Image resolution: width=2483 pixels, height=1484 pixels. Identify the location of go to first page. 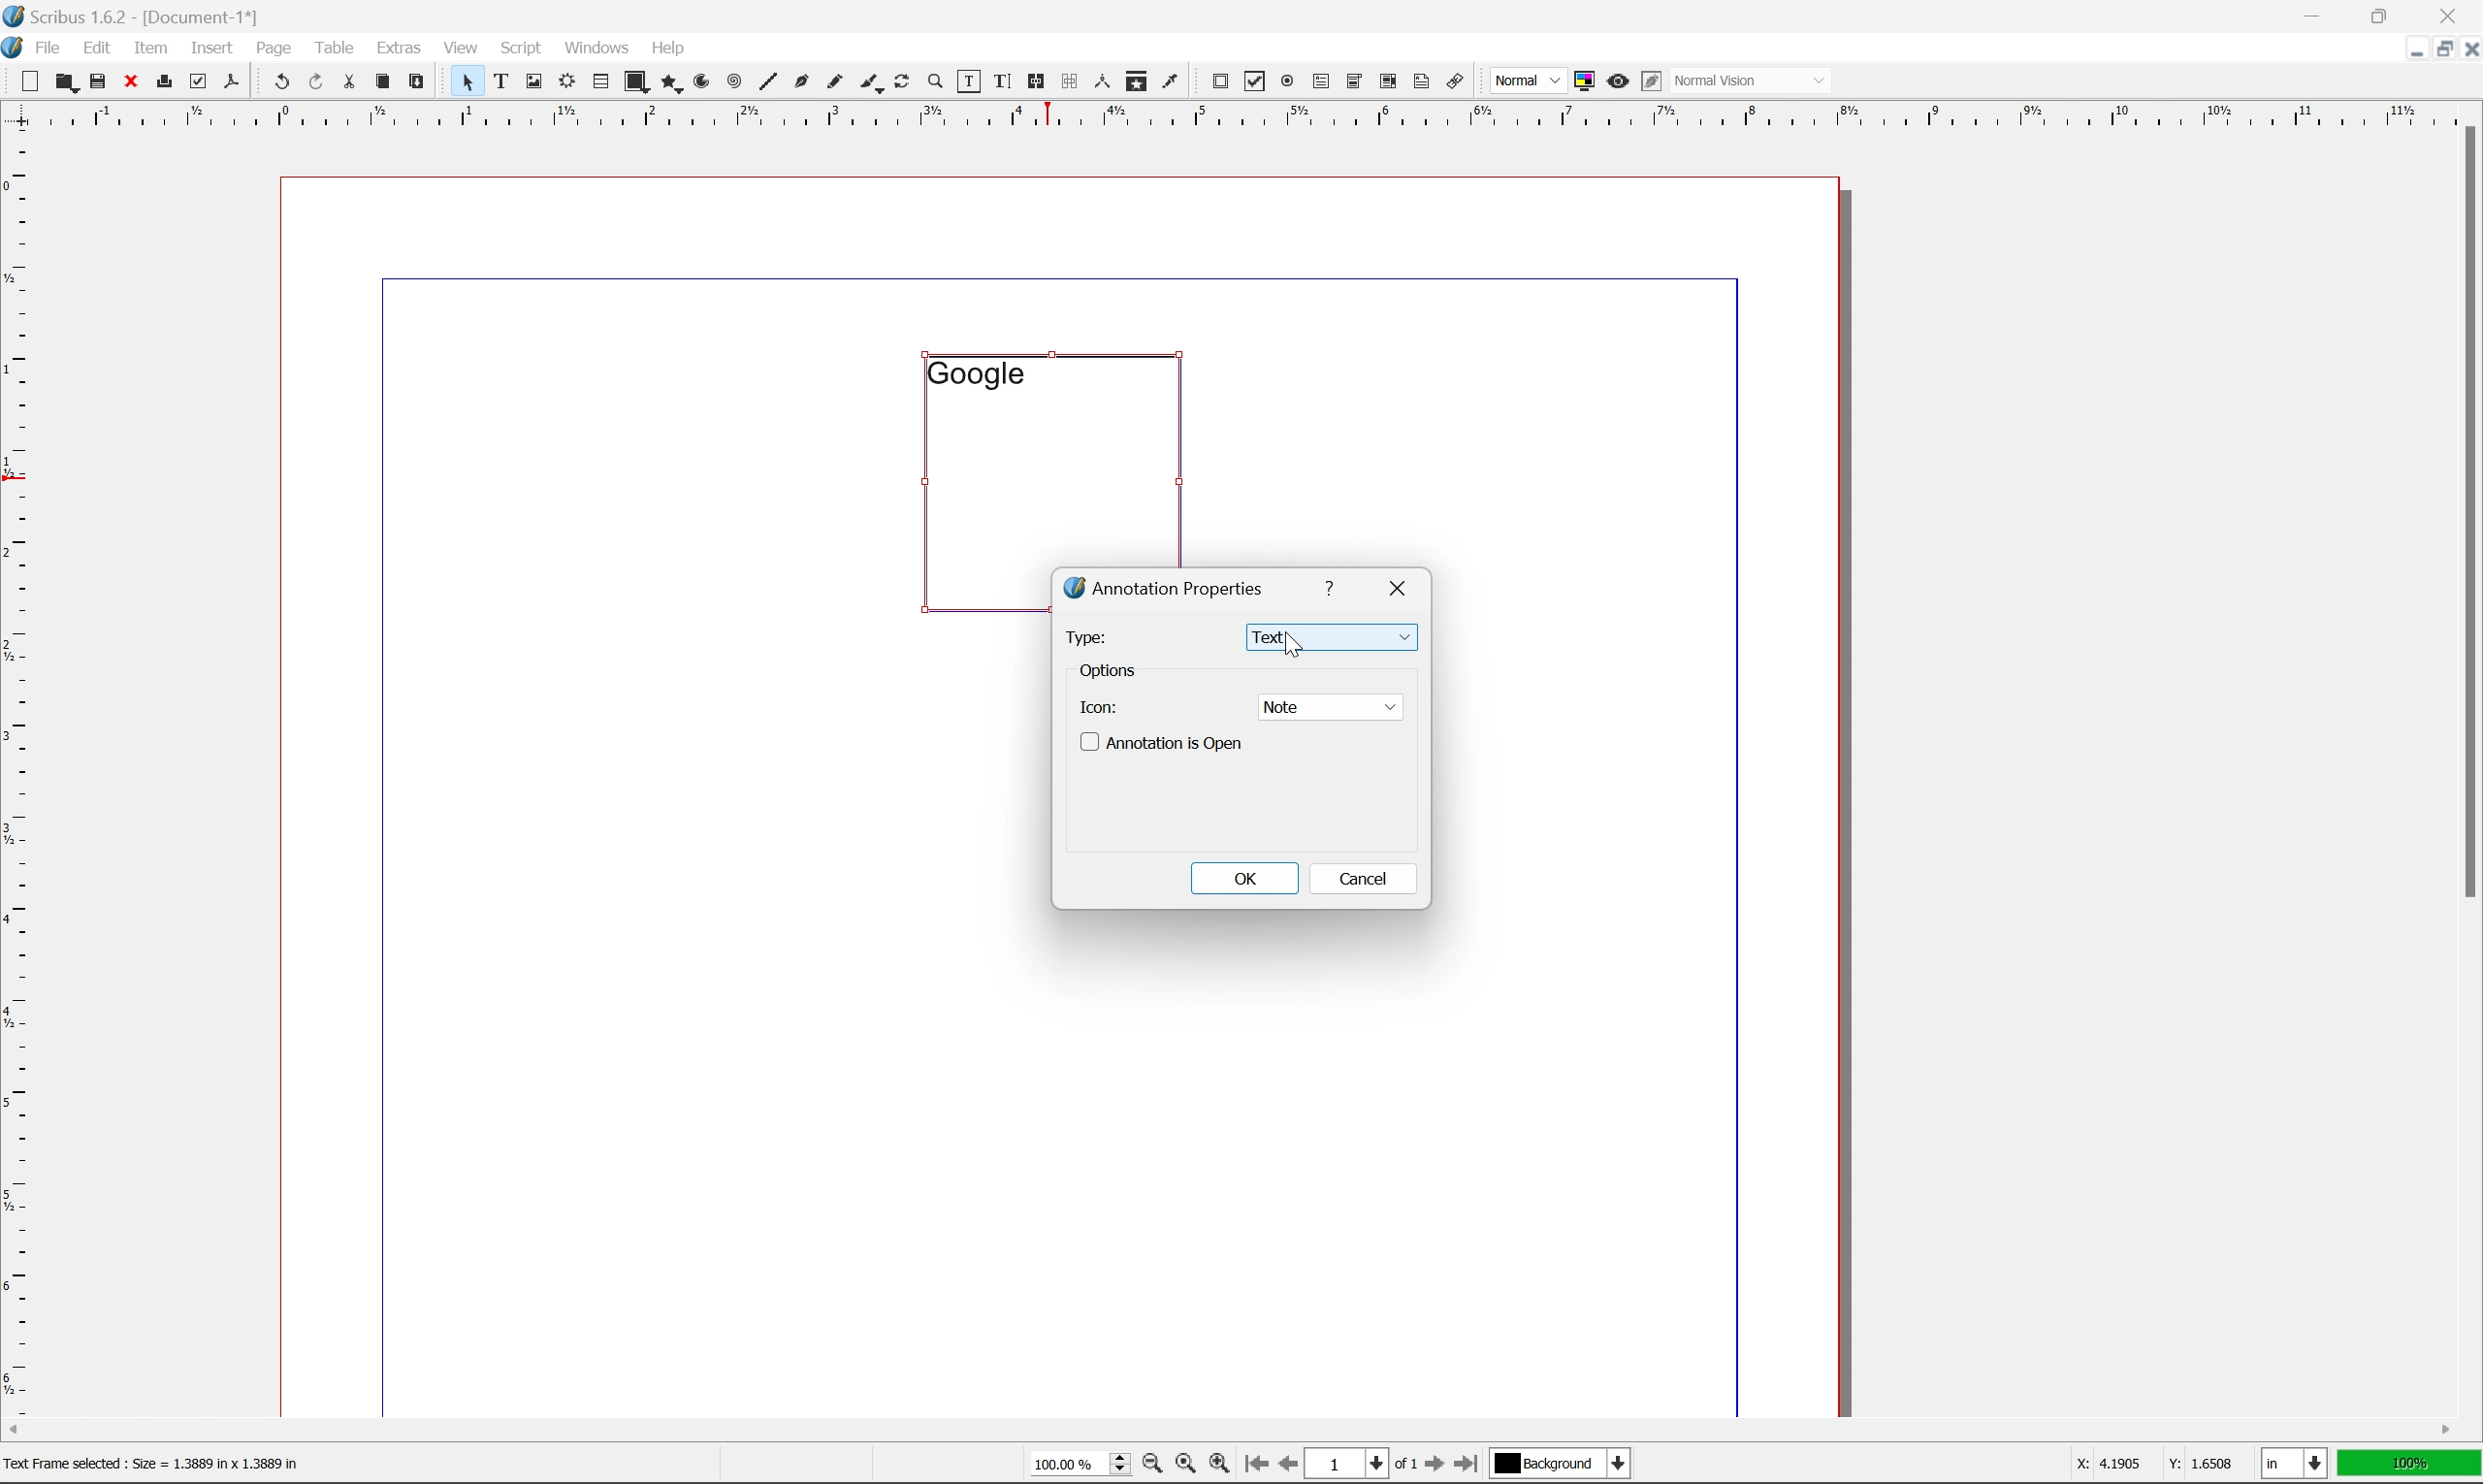
(1253, 1464).